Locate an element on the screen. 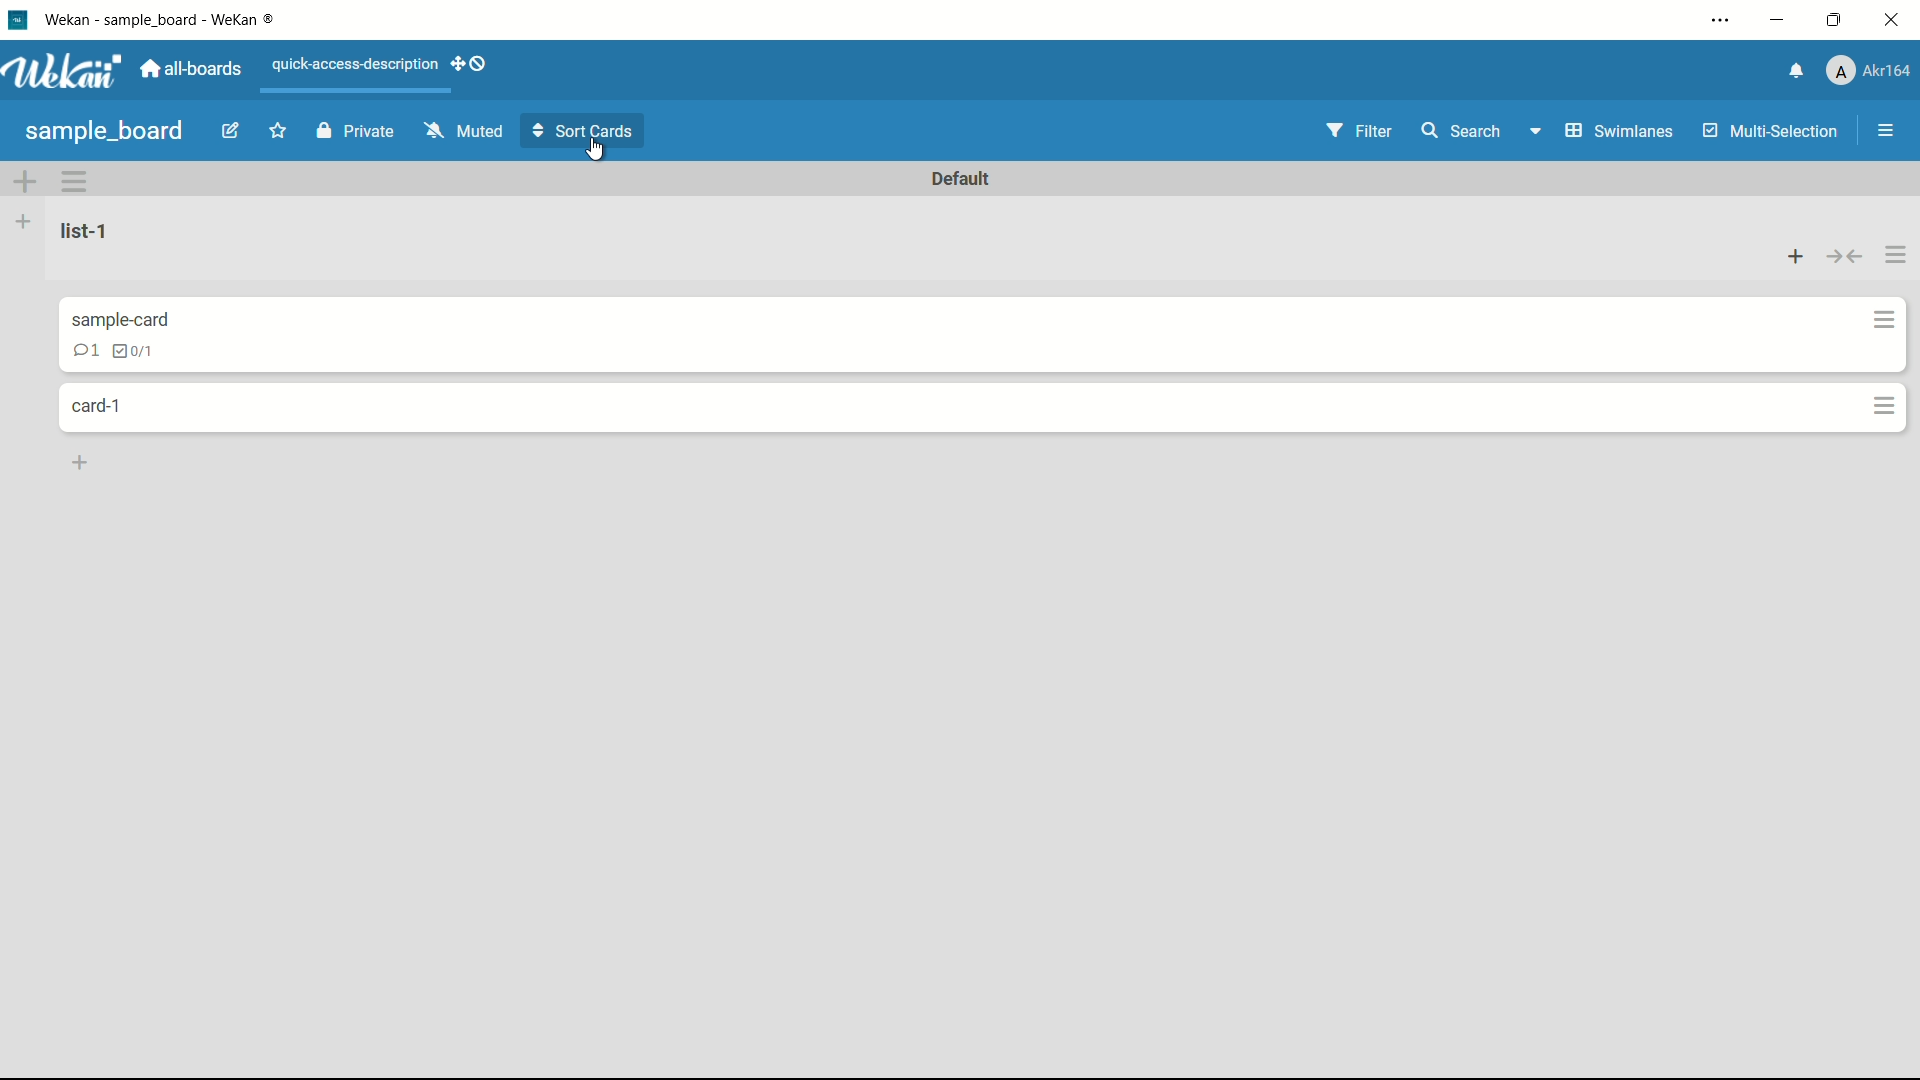 The height and width of the screenshot is (1080, 1920). edit is located at coordinates (230, 131).